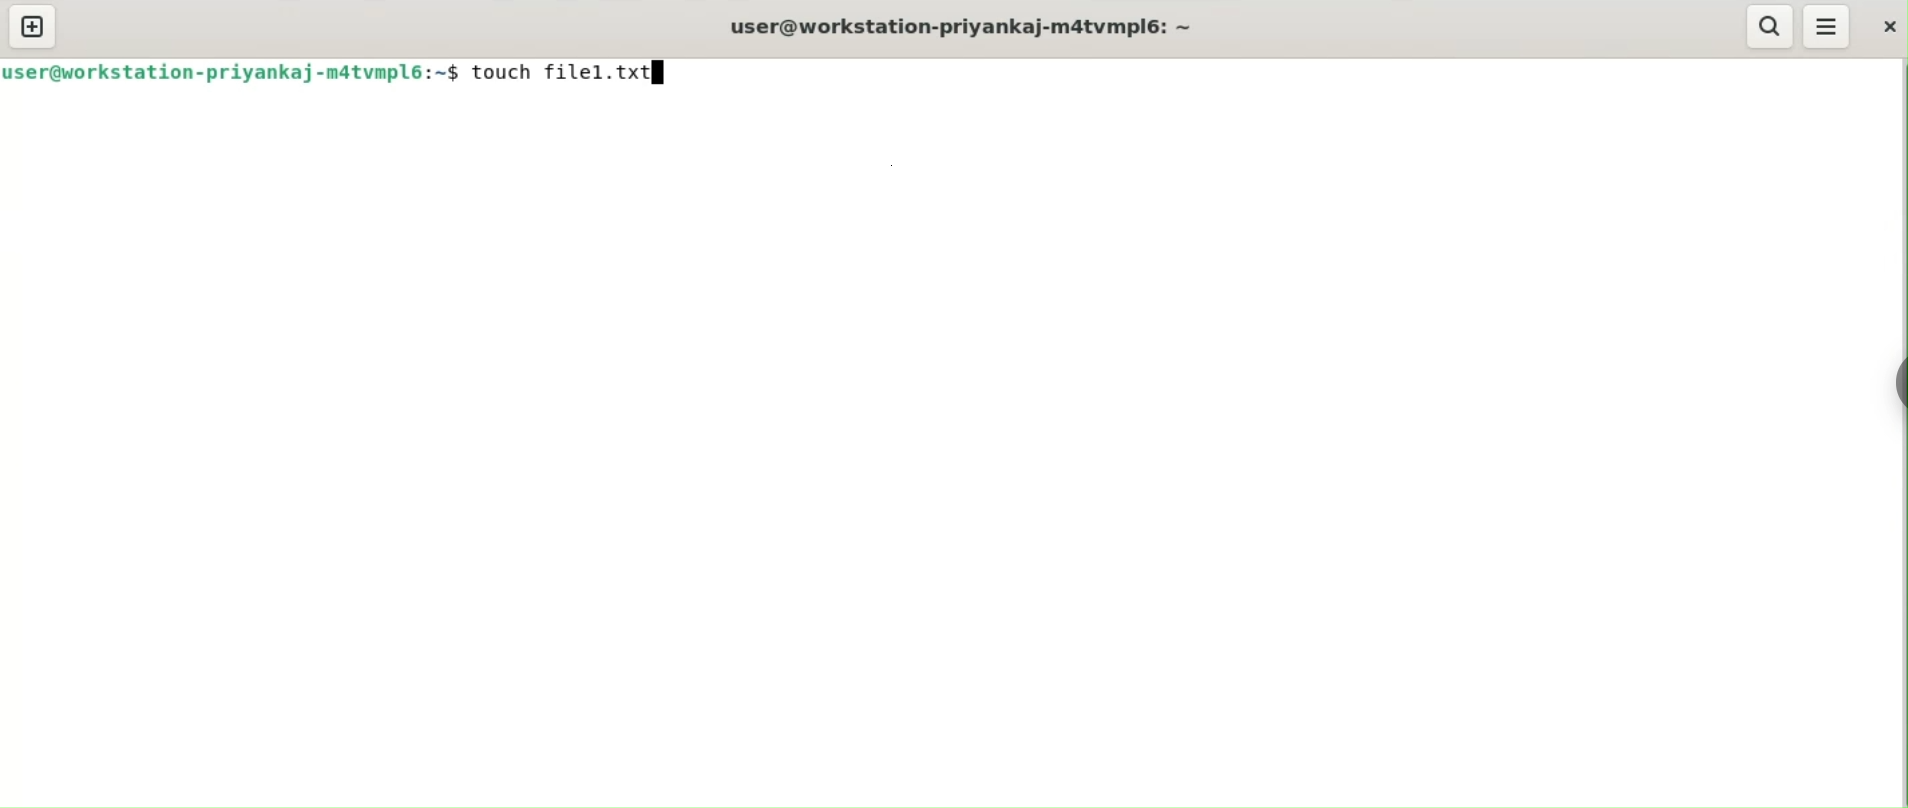 This screenshot has width=1908, height=808. What do you see at coordinates (34, 25) in the screenshot?
I see `new tab` at bounding box center [34, 25].